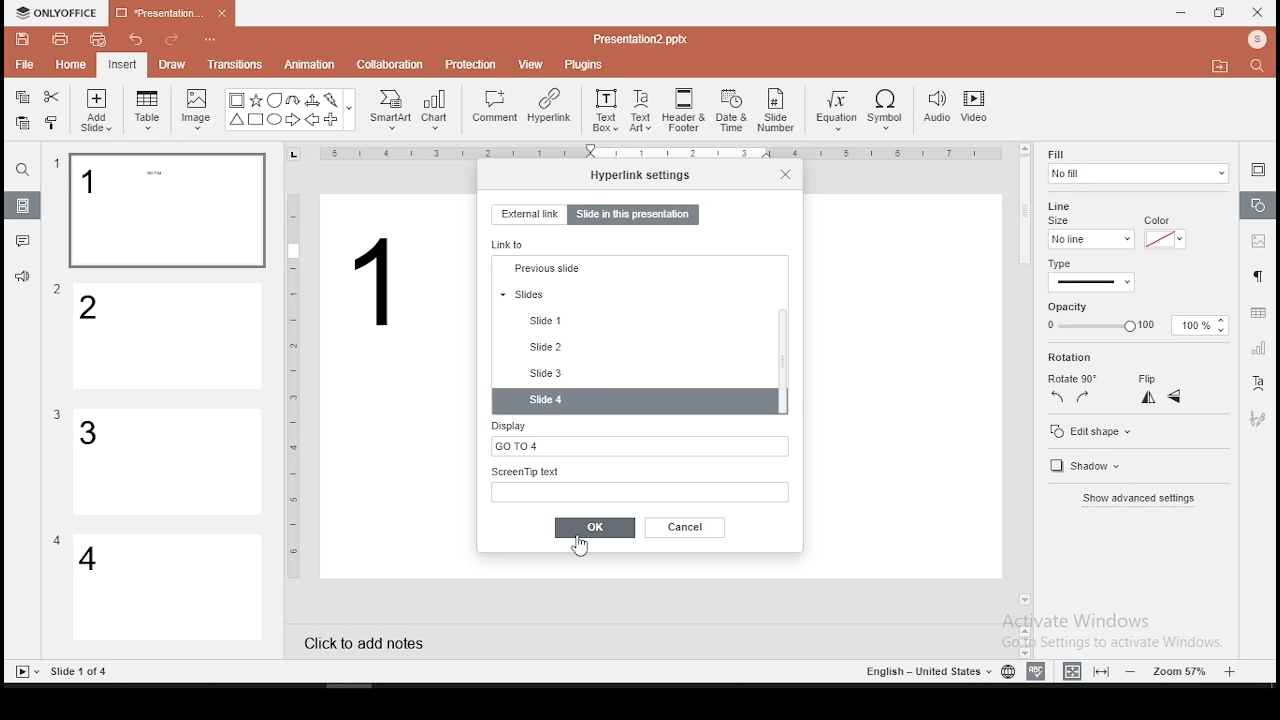 This screenshot has width=1280, height=720. Describe the element at coordinates (1134, 326) in the screenshot. I see `opacity` at that location.